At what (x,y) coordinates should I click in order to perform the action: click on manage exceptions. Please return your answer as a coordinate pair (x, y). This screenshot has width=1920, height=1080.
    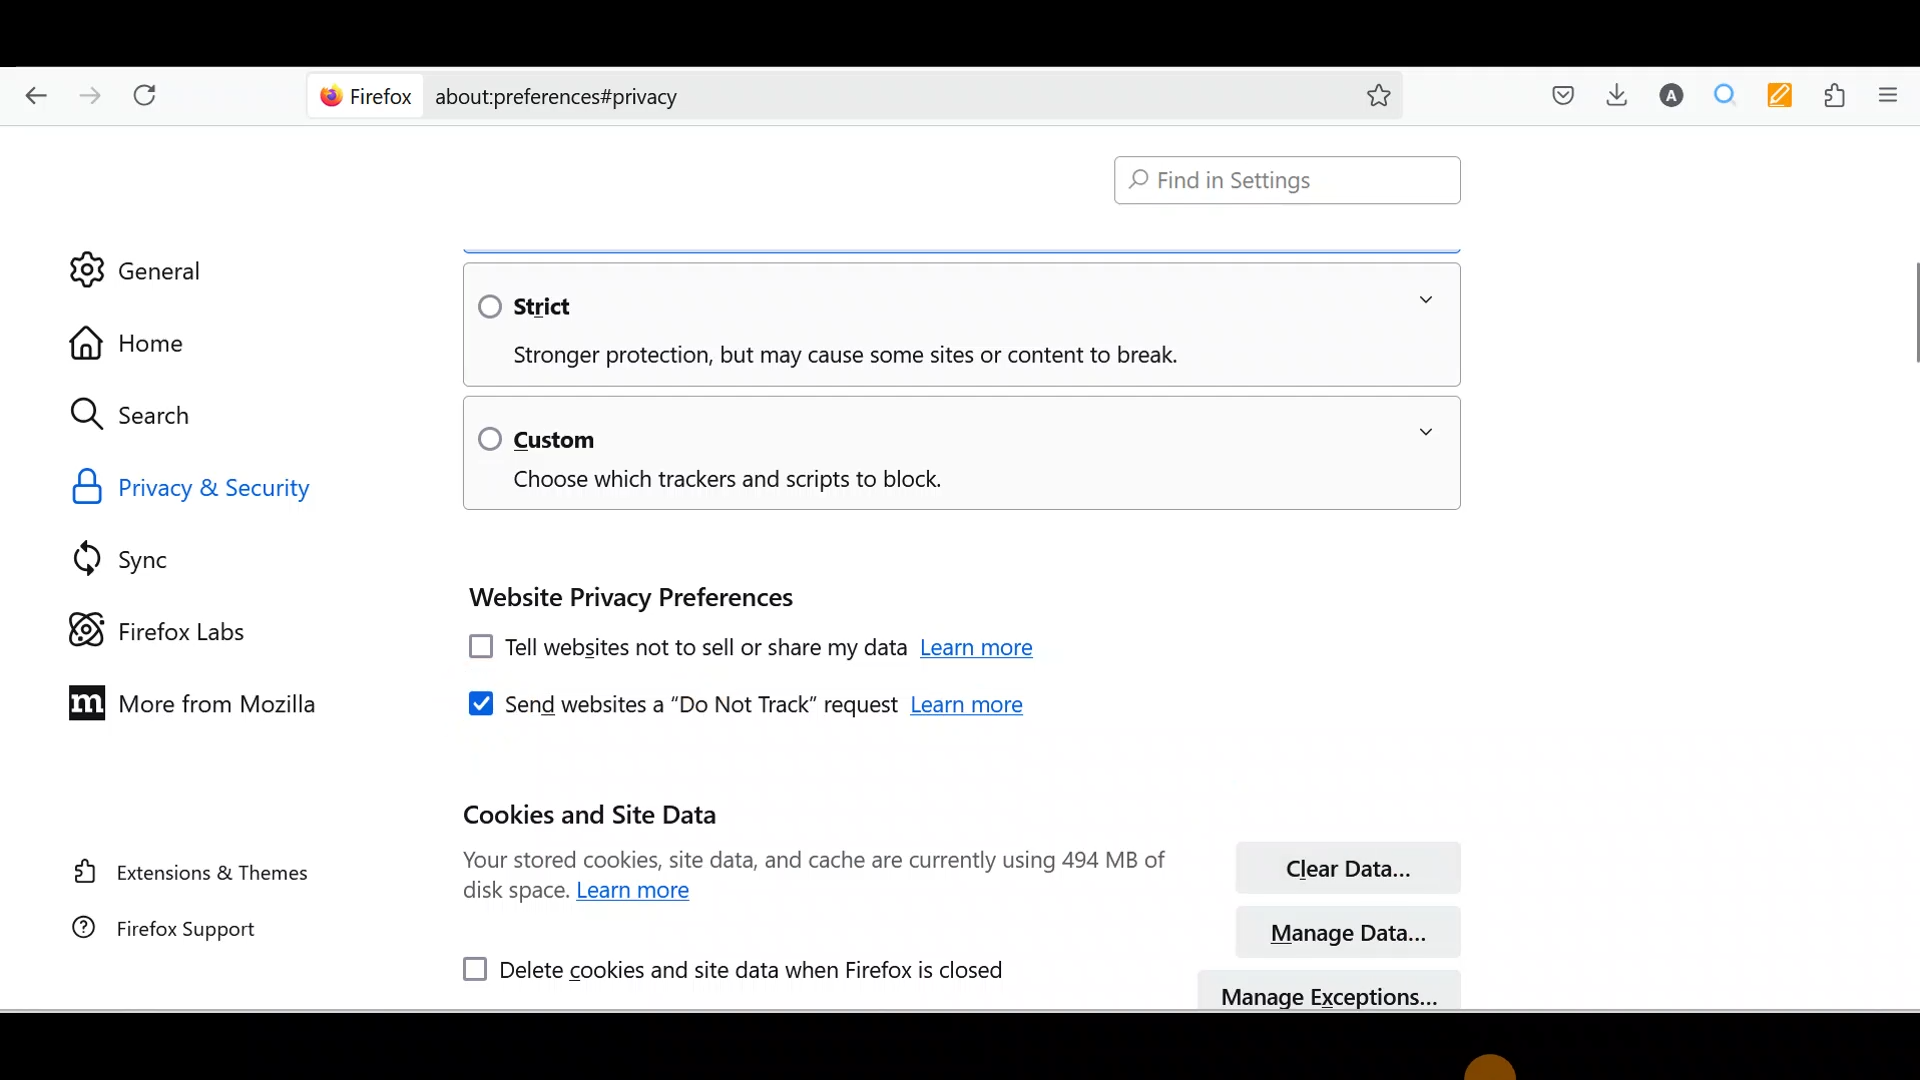
    Looking at the image, I should click on (1332, 990).